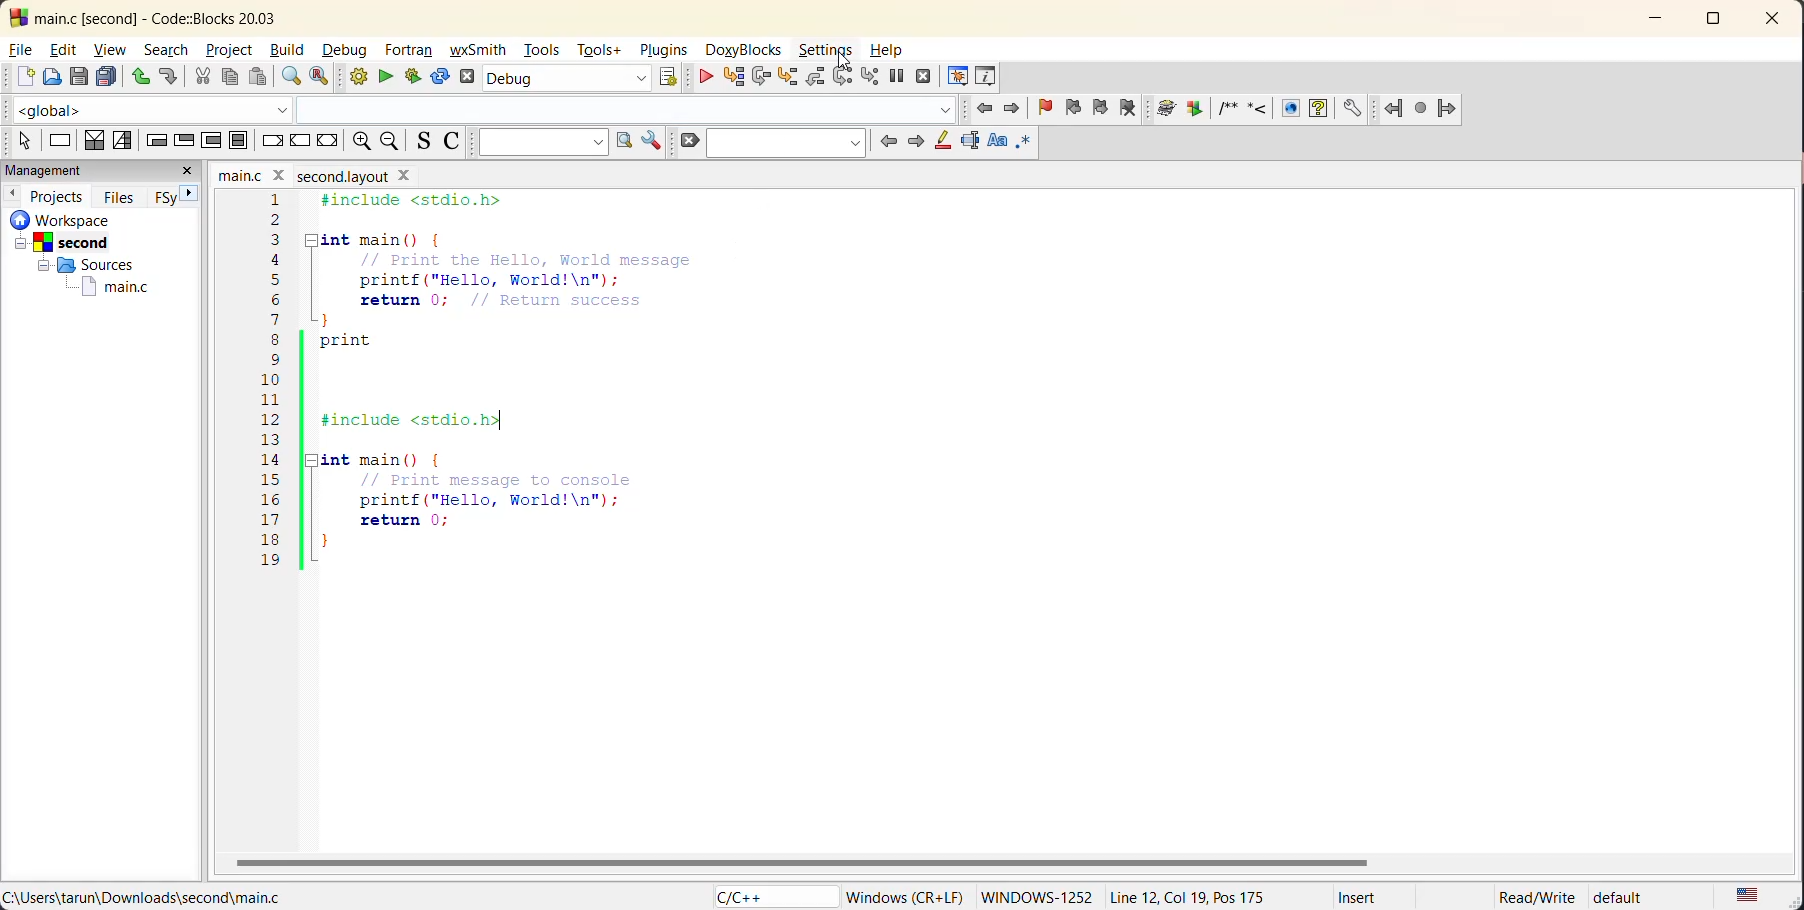 This screenshot has width=1804, height=910. Describe the element at coordinates (1751, 894) in the screenshot. I see `text language` at that location.